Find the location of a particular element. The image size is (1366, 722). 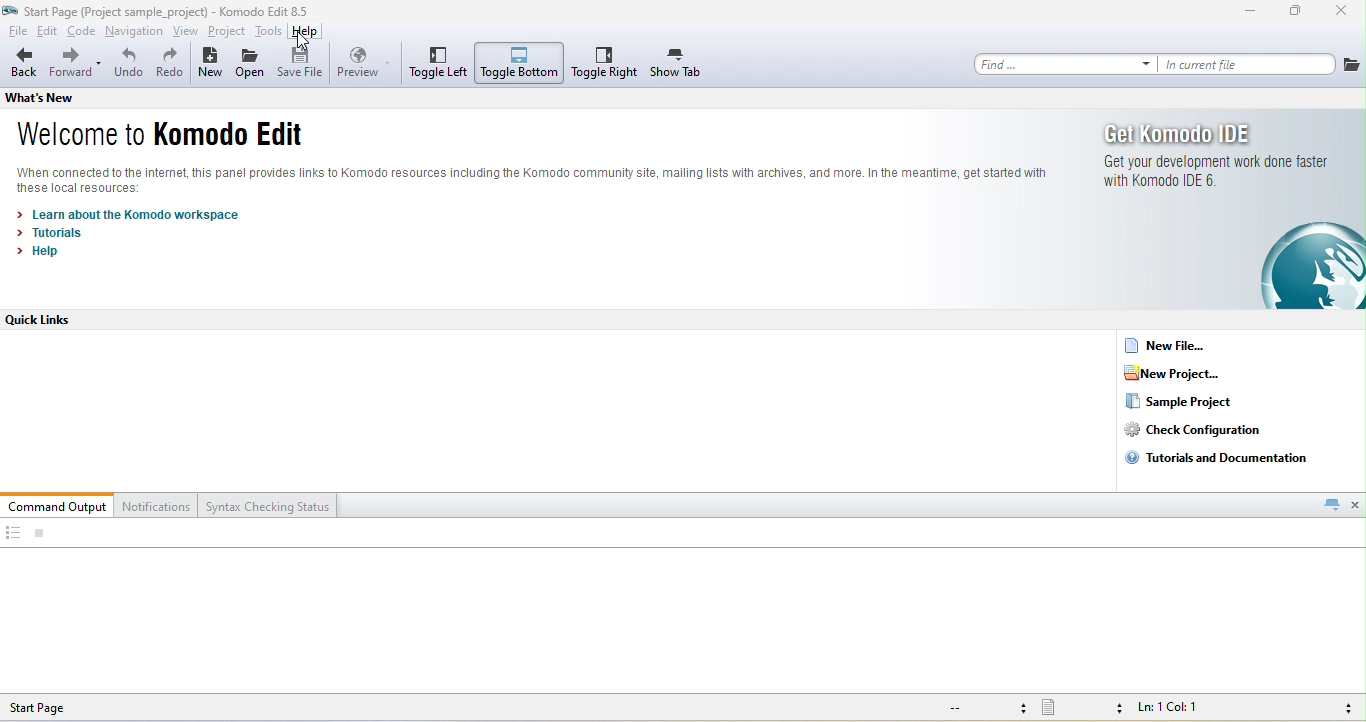

new file is located at coordinates (1174, 345).